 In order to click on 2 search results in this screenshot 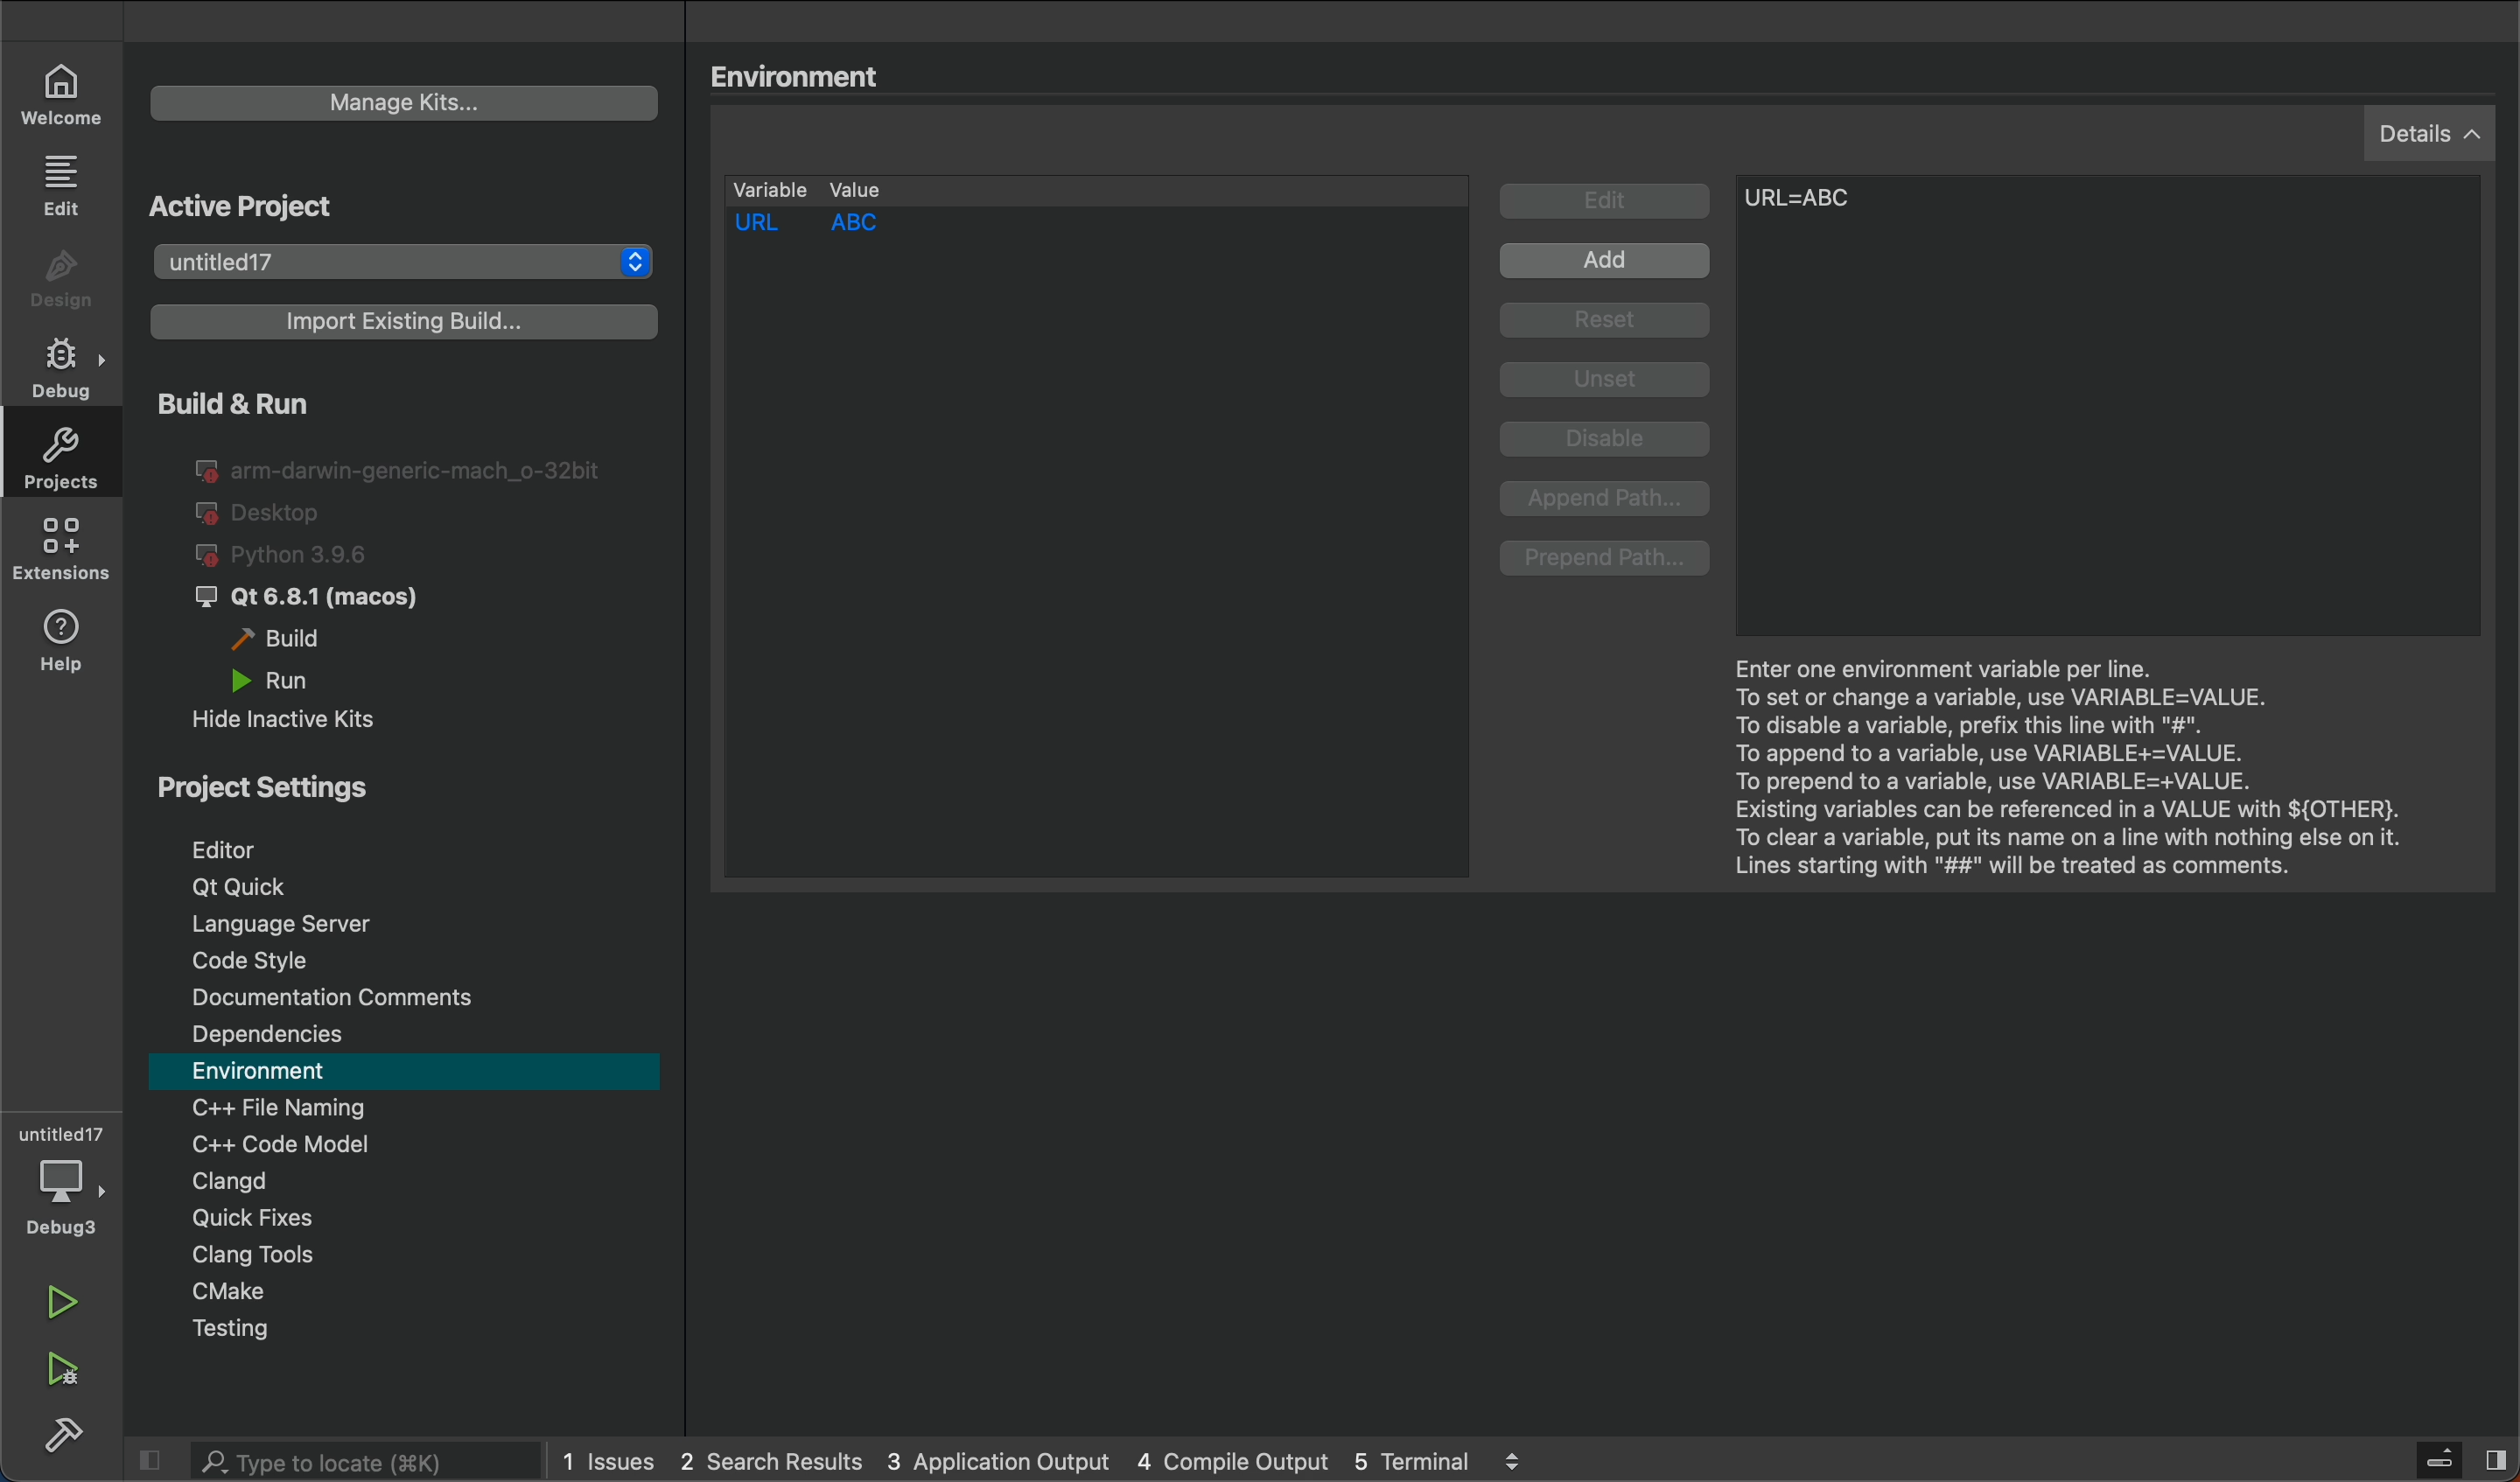, I will do `click(772, 1462)`.